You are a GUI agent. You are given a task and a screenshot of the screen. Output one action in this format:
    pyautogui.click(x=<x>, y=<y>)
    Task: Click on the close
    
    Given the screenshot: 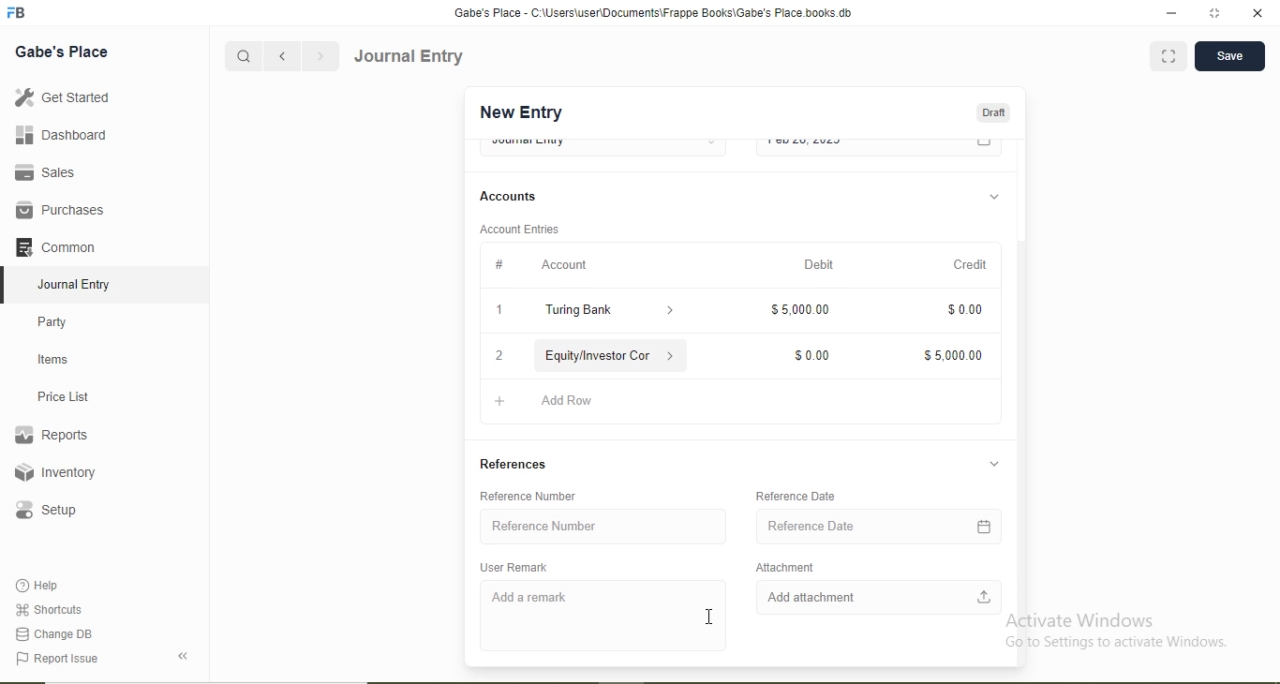 What is the action you would take?
    pyautogui.click(x=1259, y=13)
    